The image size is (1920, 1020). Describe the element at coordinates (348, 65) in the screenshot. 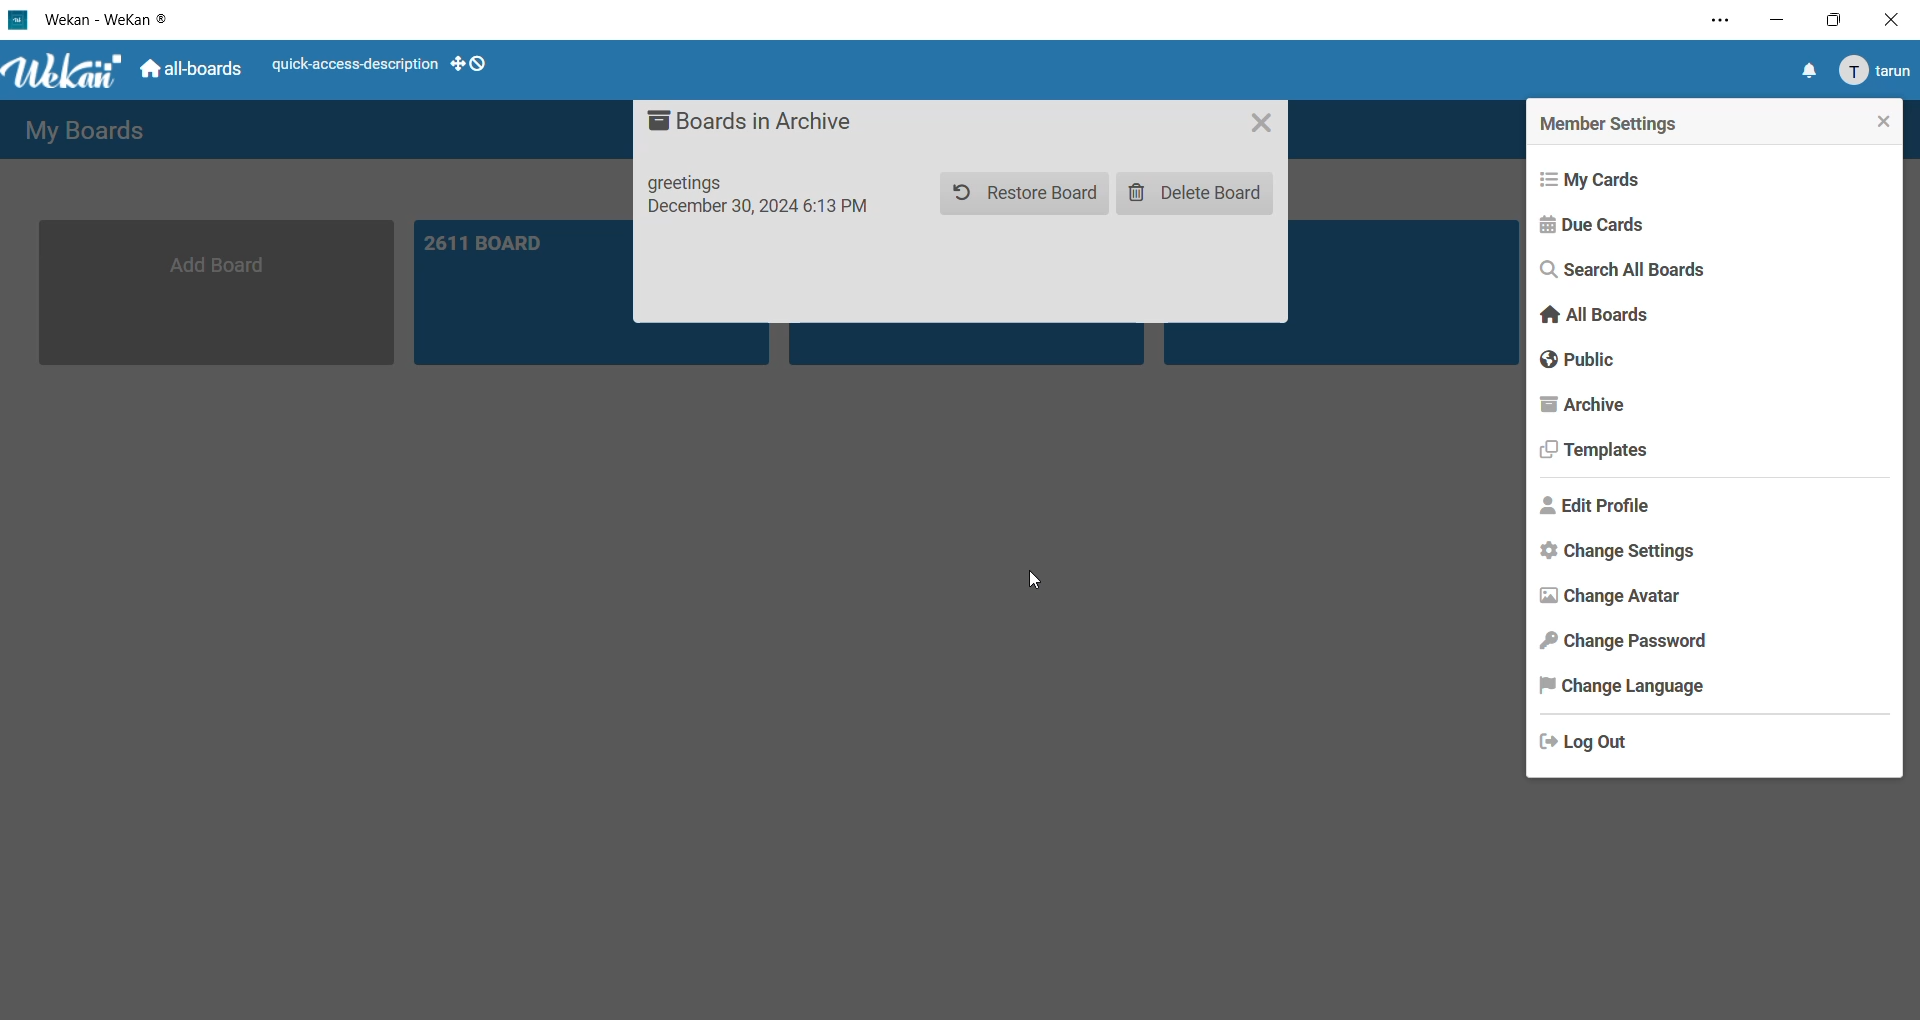

I see `quick access description` at that location.